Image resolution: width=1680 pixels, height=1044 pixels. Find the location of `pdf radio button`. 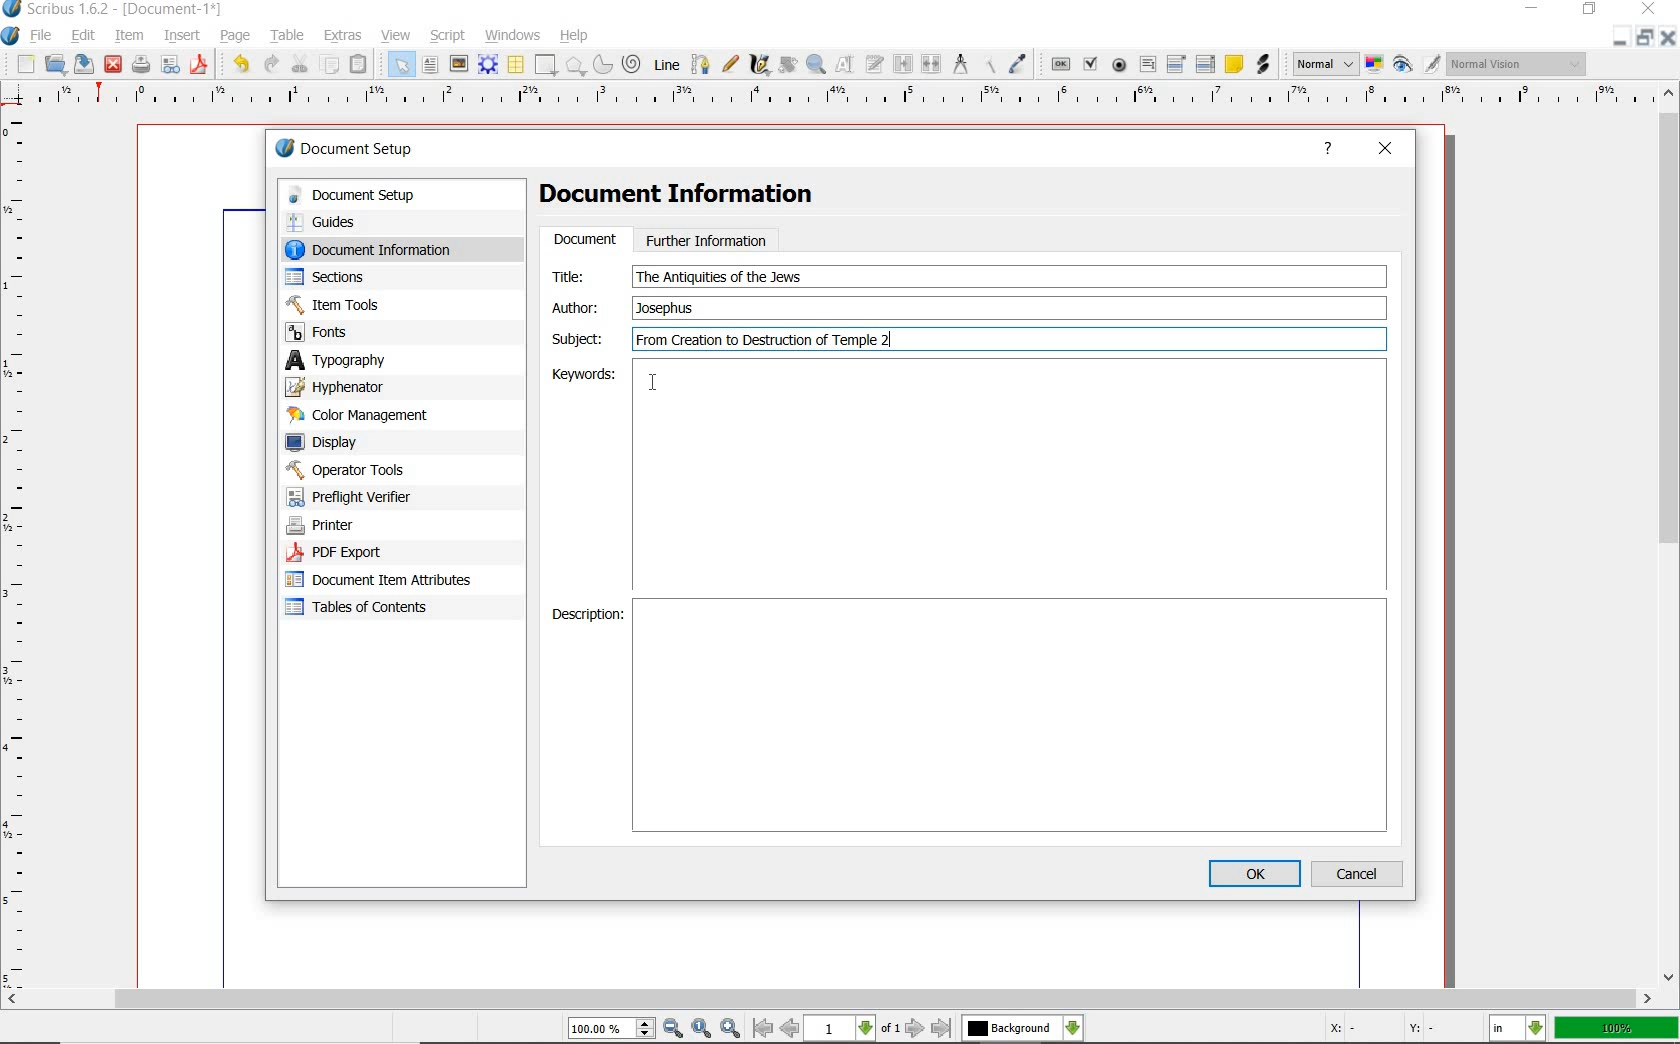

pdf radio button is located at coordinates (1120, 65).